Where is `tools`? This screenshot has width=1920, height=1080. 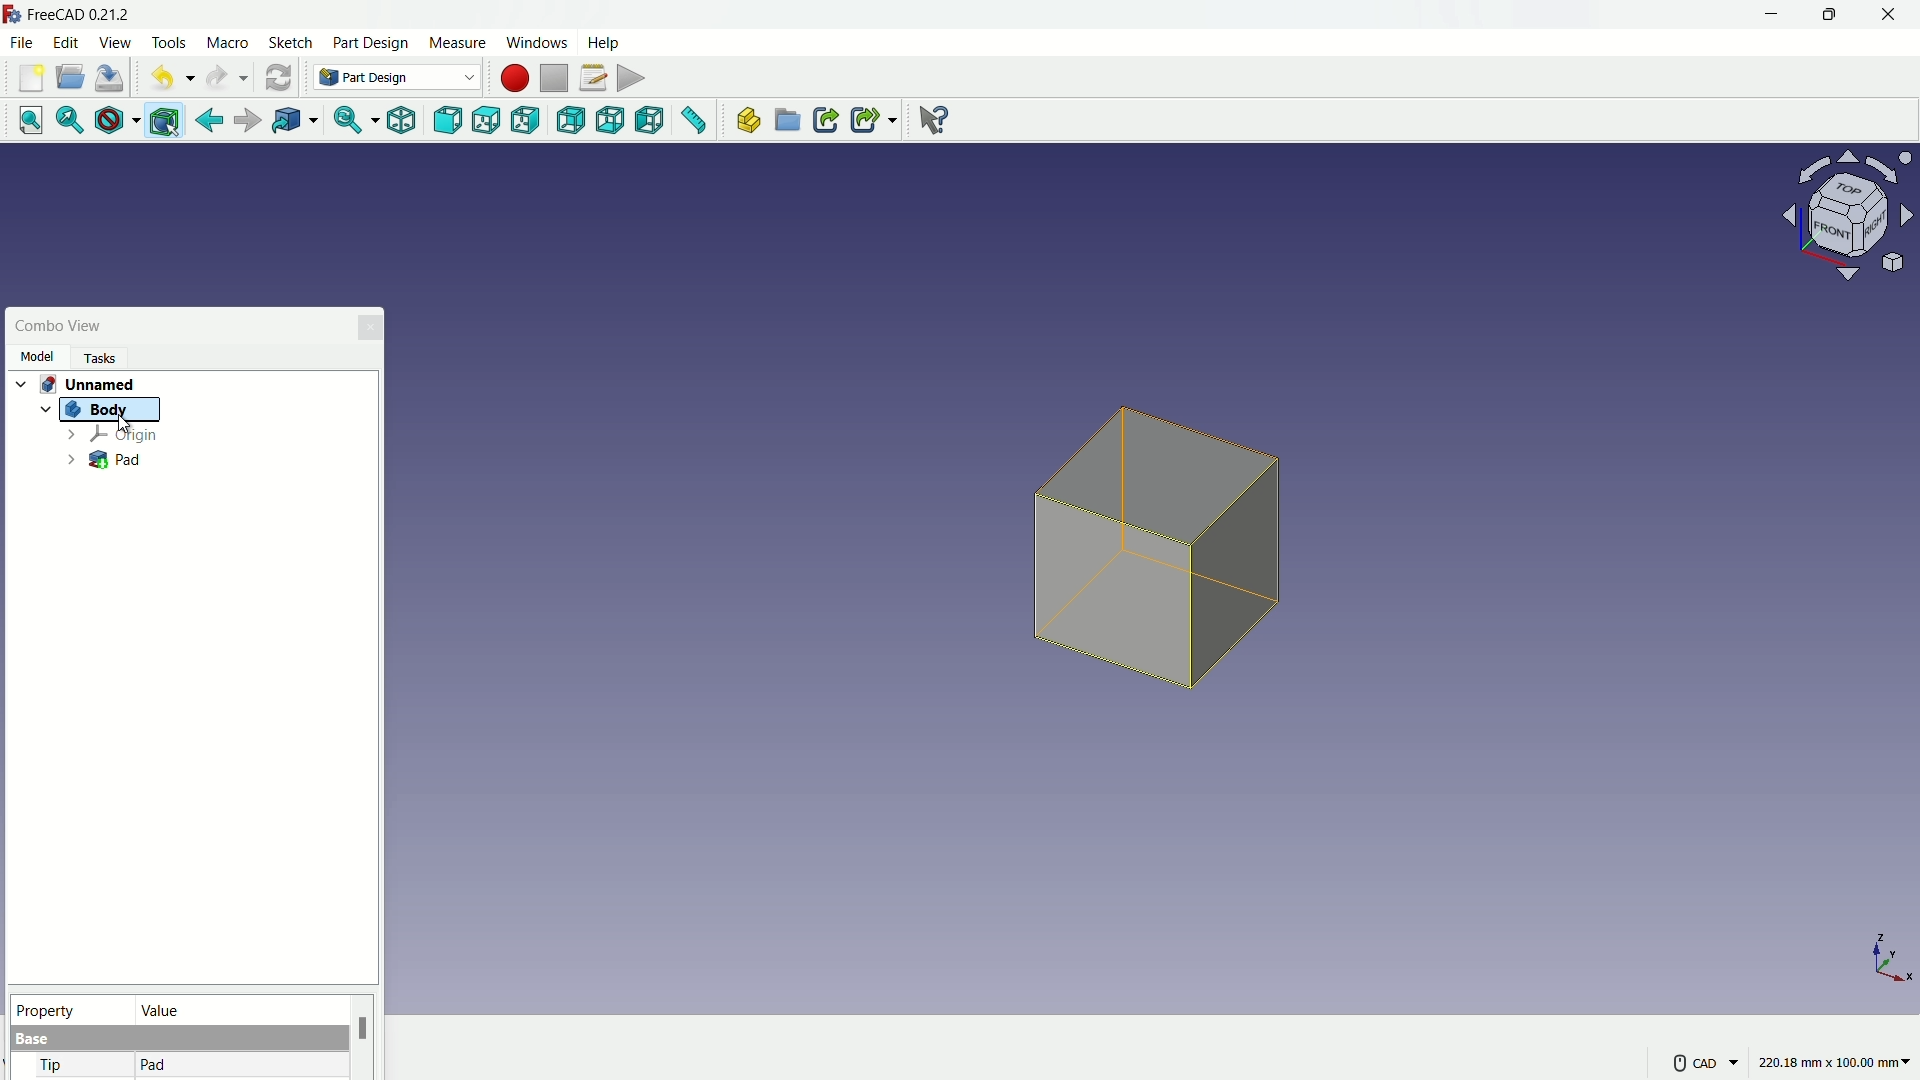
tools is located at coordinates (171, 43).